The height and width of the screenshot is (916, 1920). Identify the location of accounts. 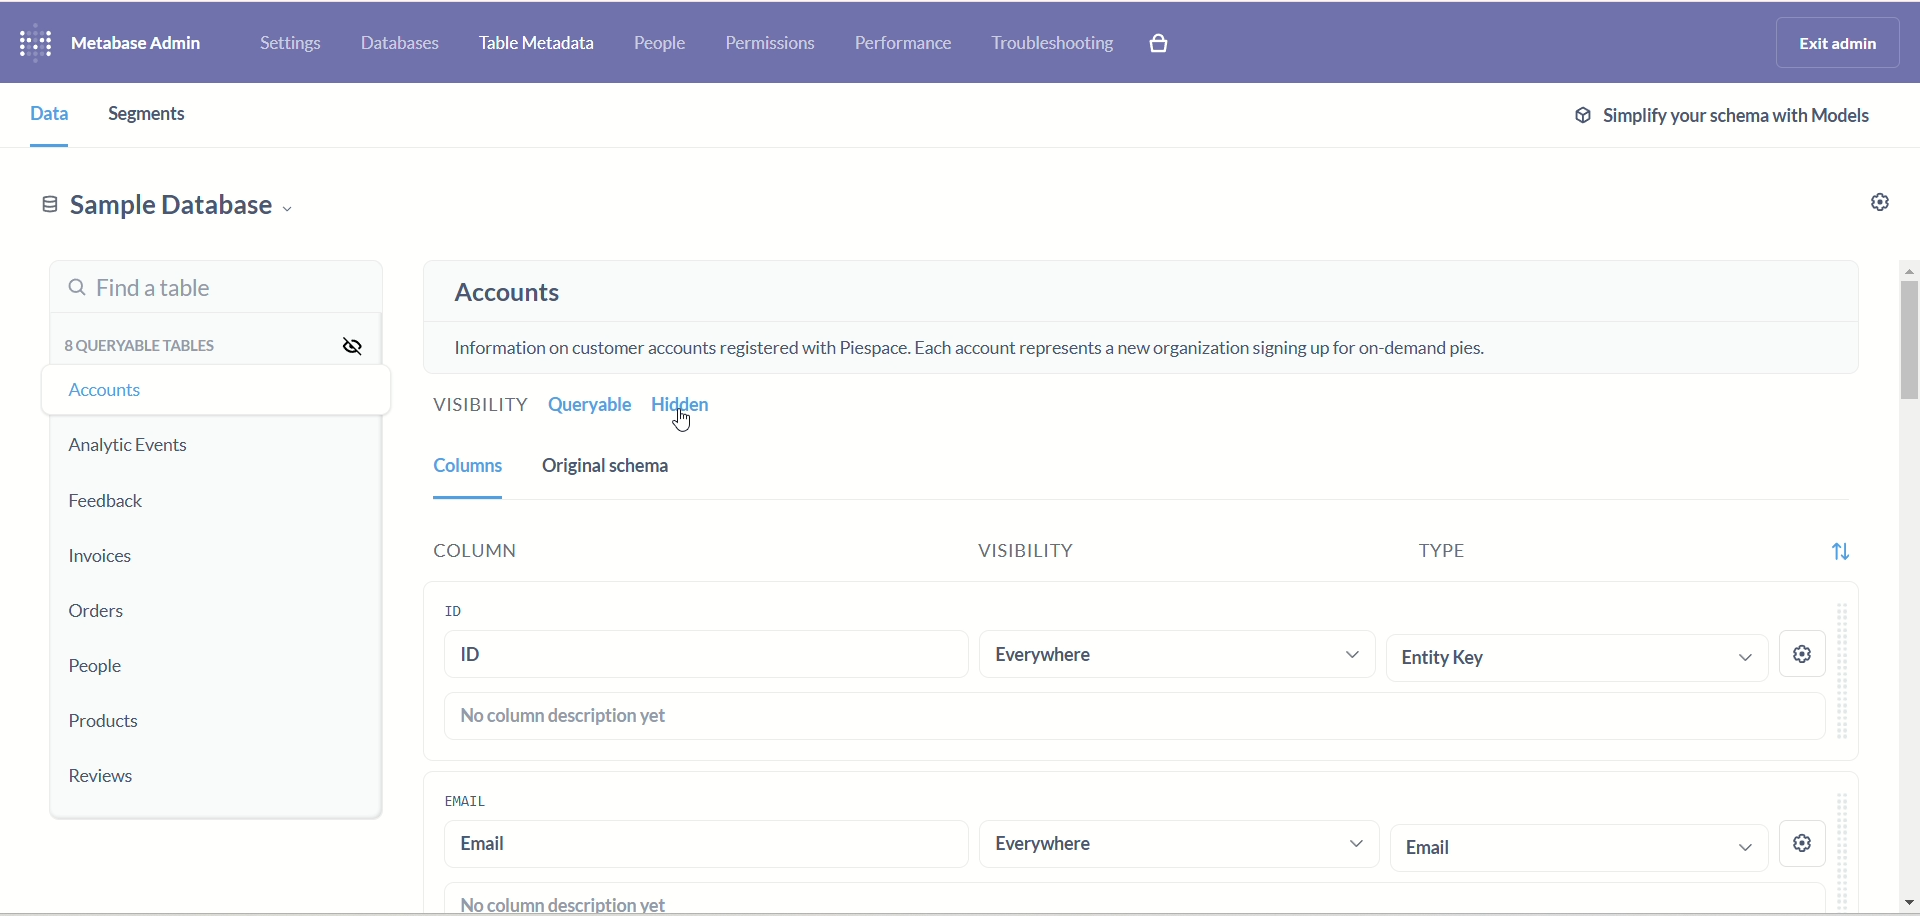
(514, 297).